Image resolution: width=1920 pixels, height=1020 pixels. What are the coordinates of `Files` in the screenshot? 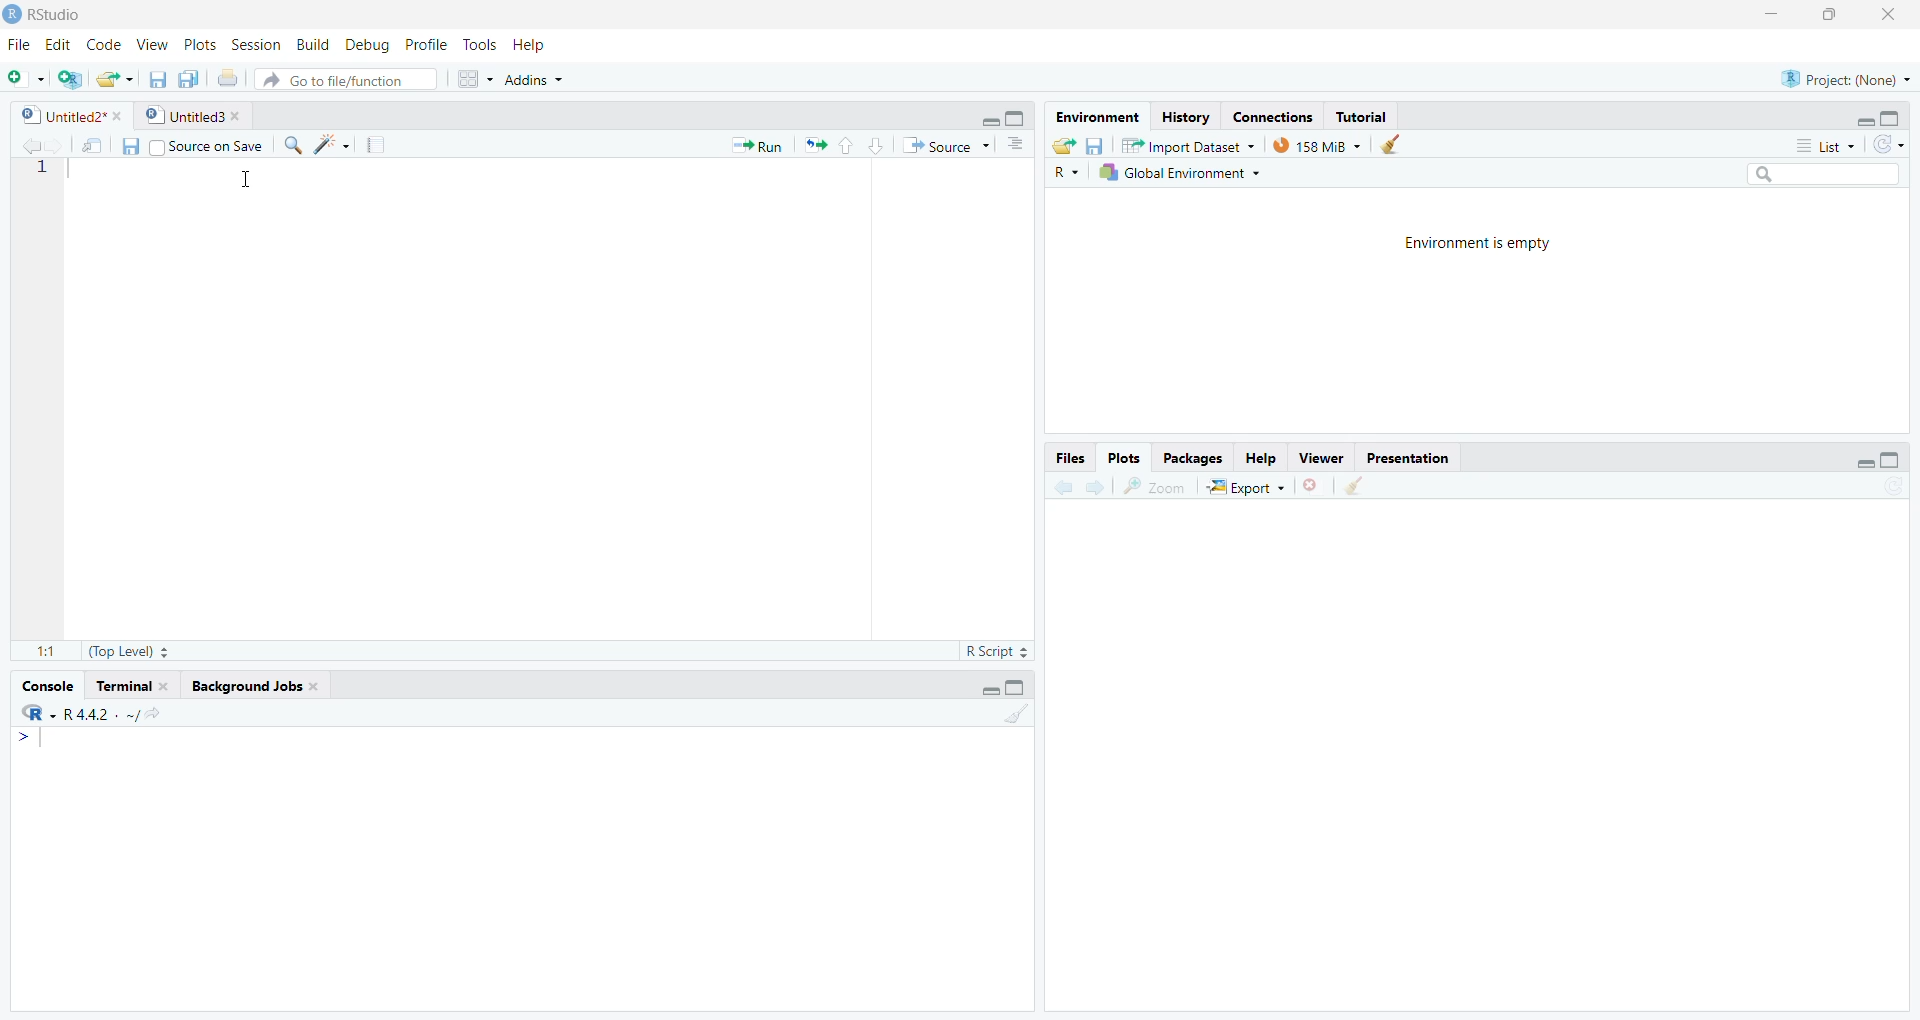 It's located at (1069, 457).